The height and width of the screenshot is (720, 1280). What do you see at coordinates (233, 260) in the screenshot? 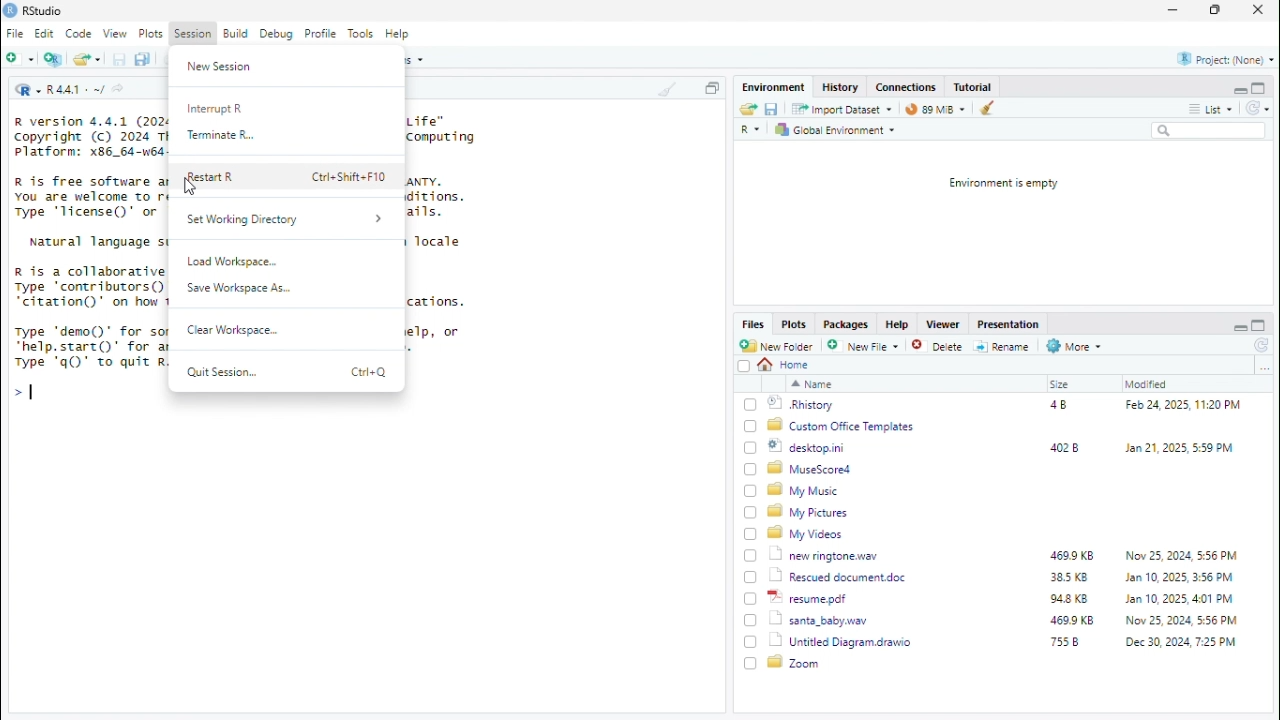
I see `Load Workspace...` at bounding box center [233, 260].